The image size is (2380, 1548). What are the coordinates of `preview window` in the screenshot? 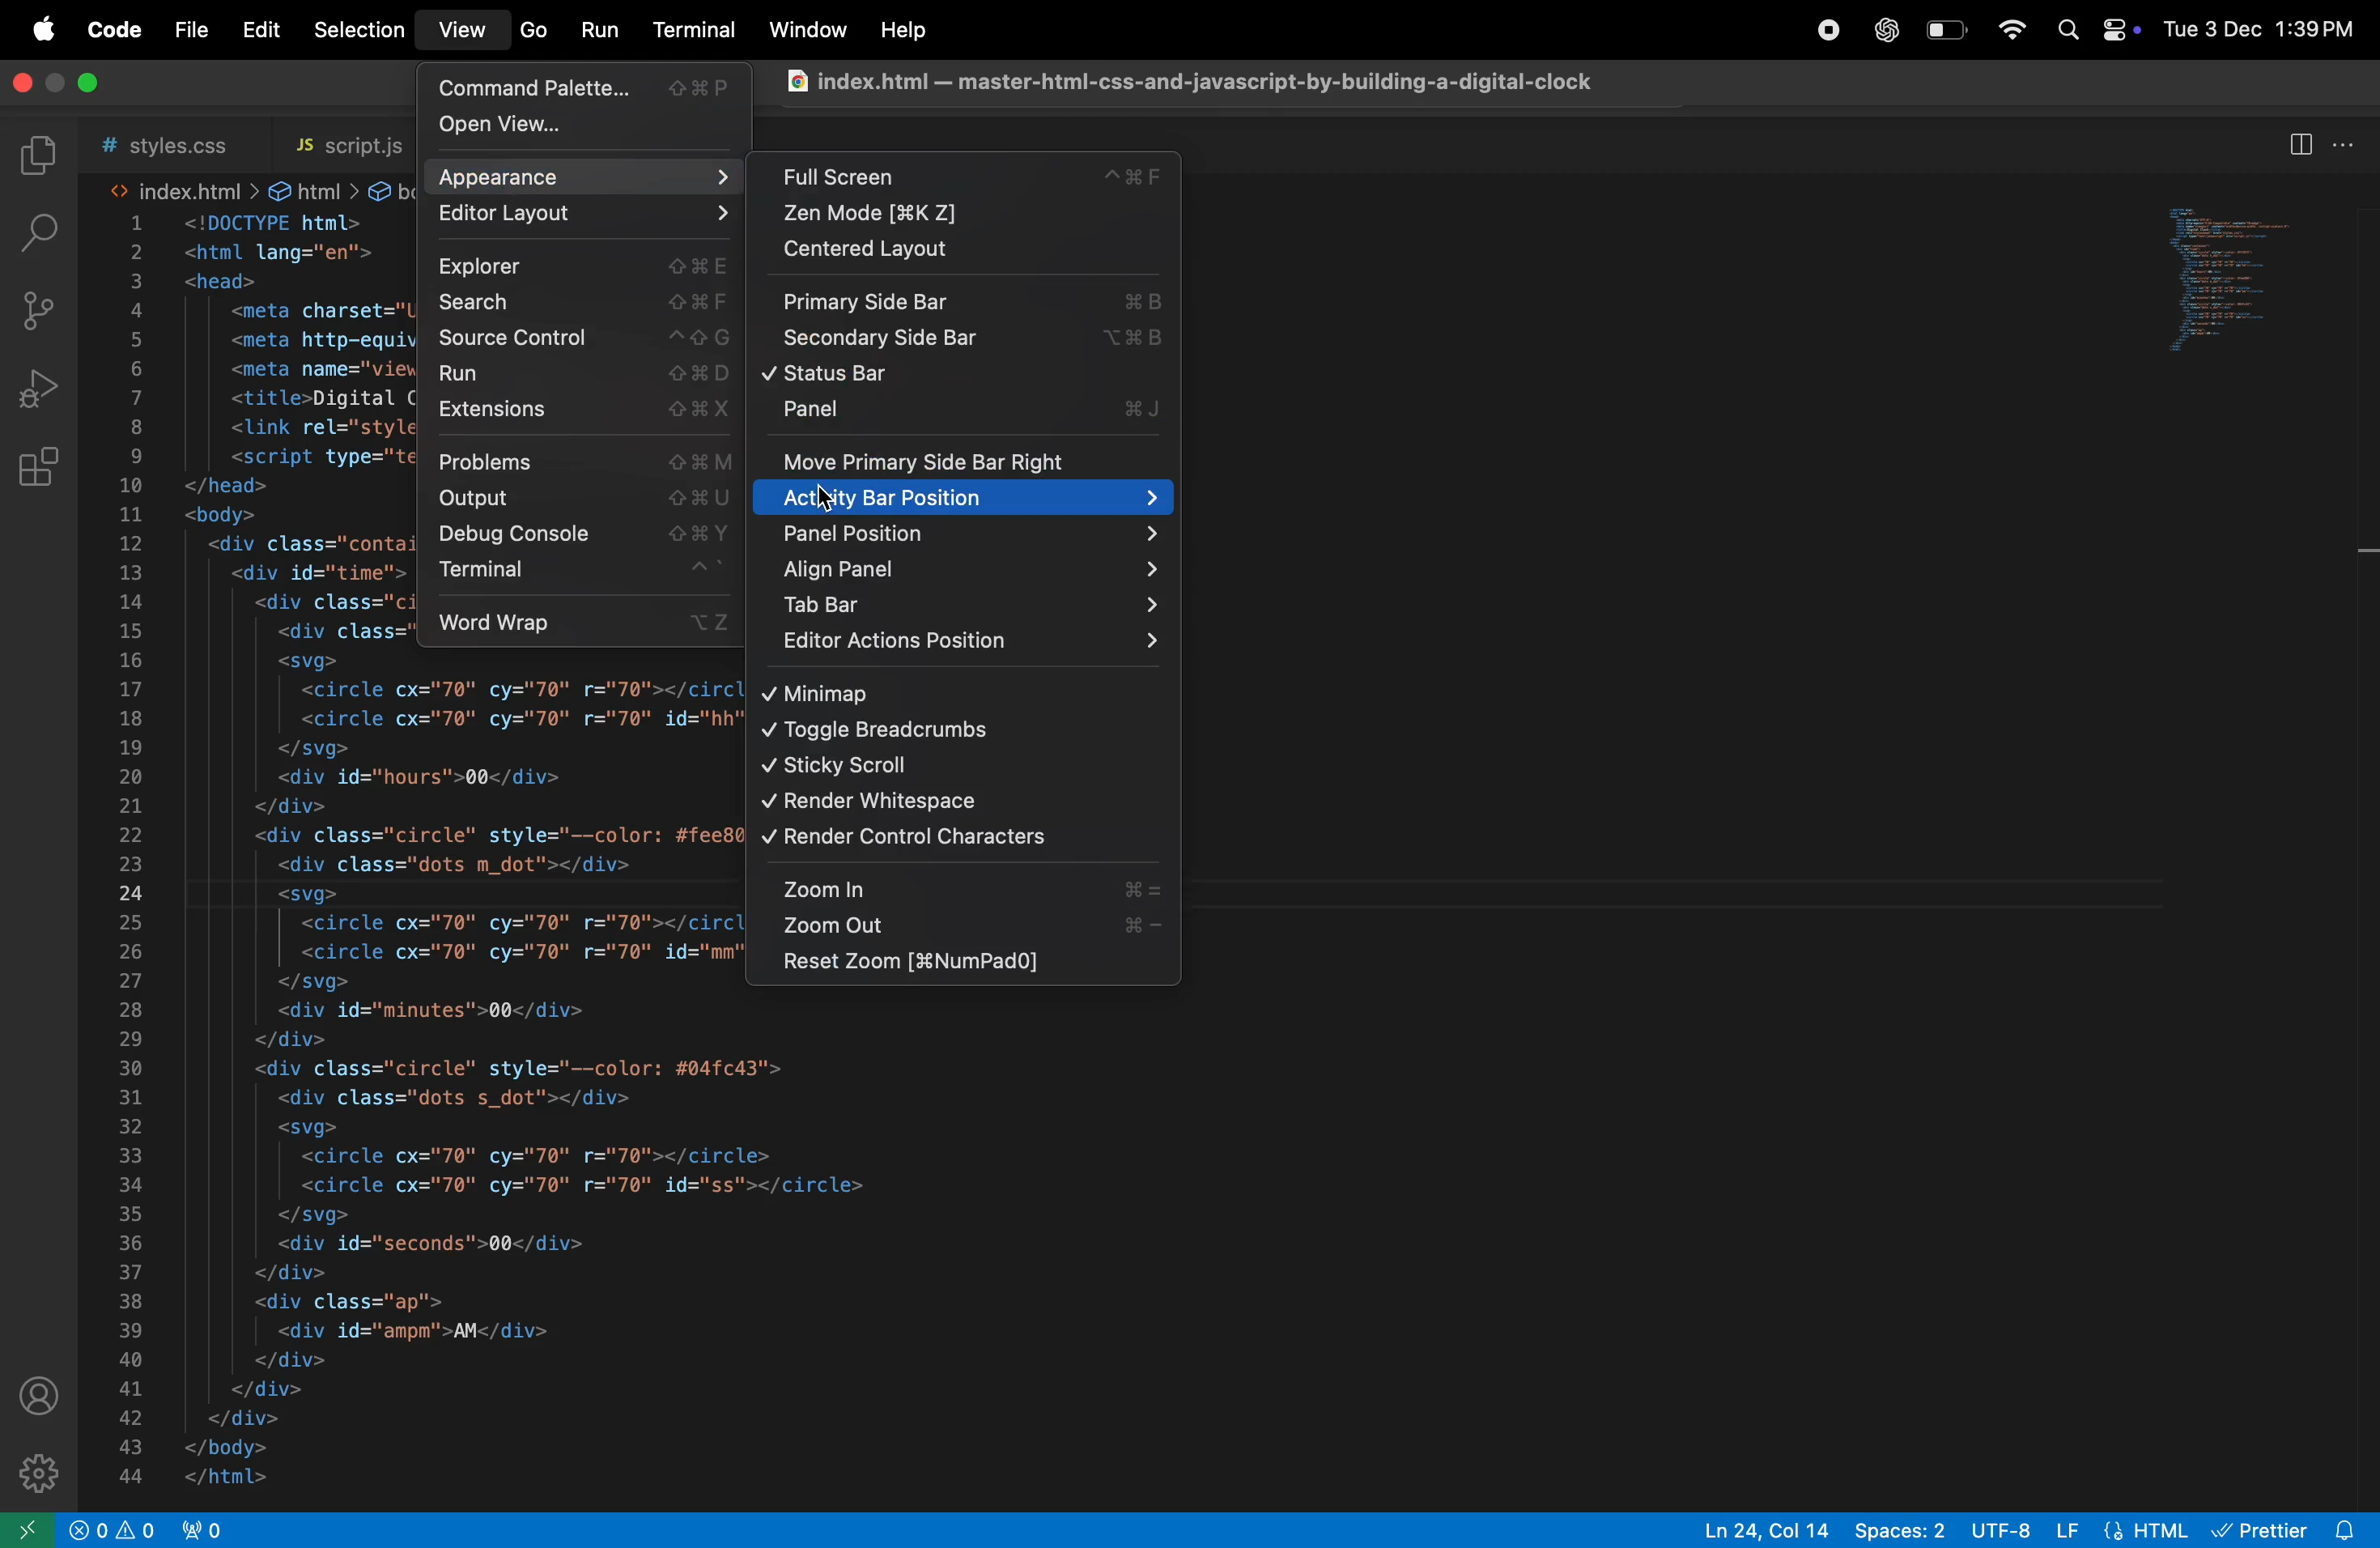 It's located at (2248, 289).